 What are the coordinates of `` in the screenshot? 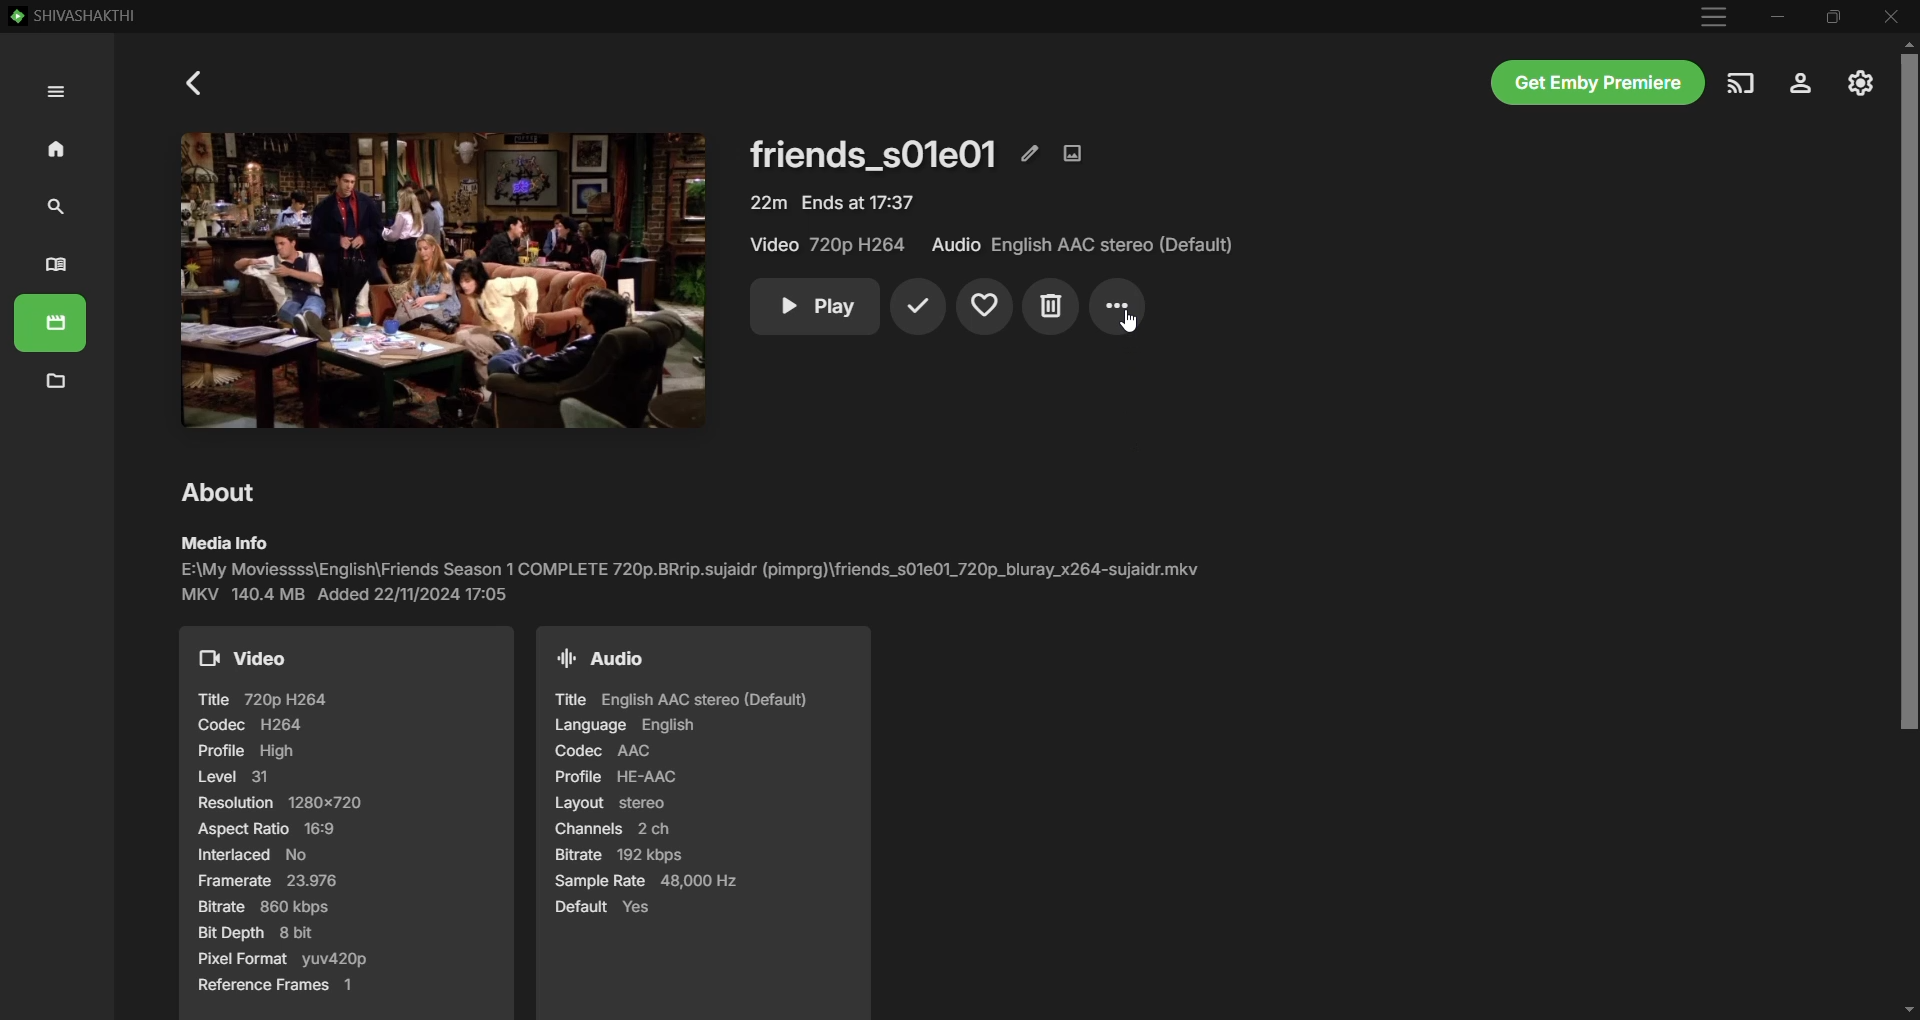 It's located at (199, 84).